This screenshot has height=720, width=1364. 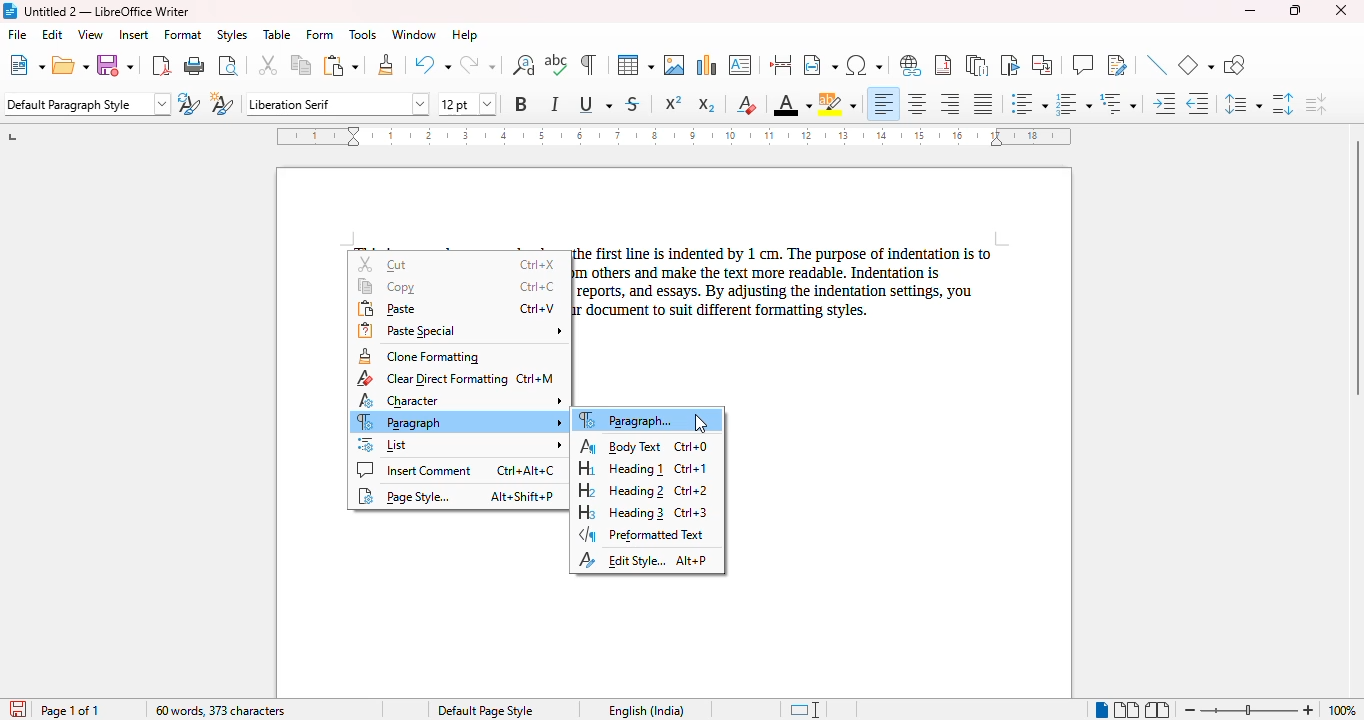 I want to click on increase paragraph spacing, so click(x=1283, y=103).